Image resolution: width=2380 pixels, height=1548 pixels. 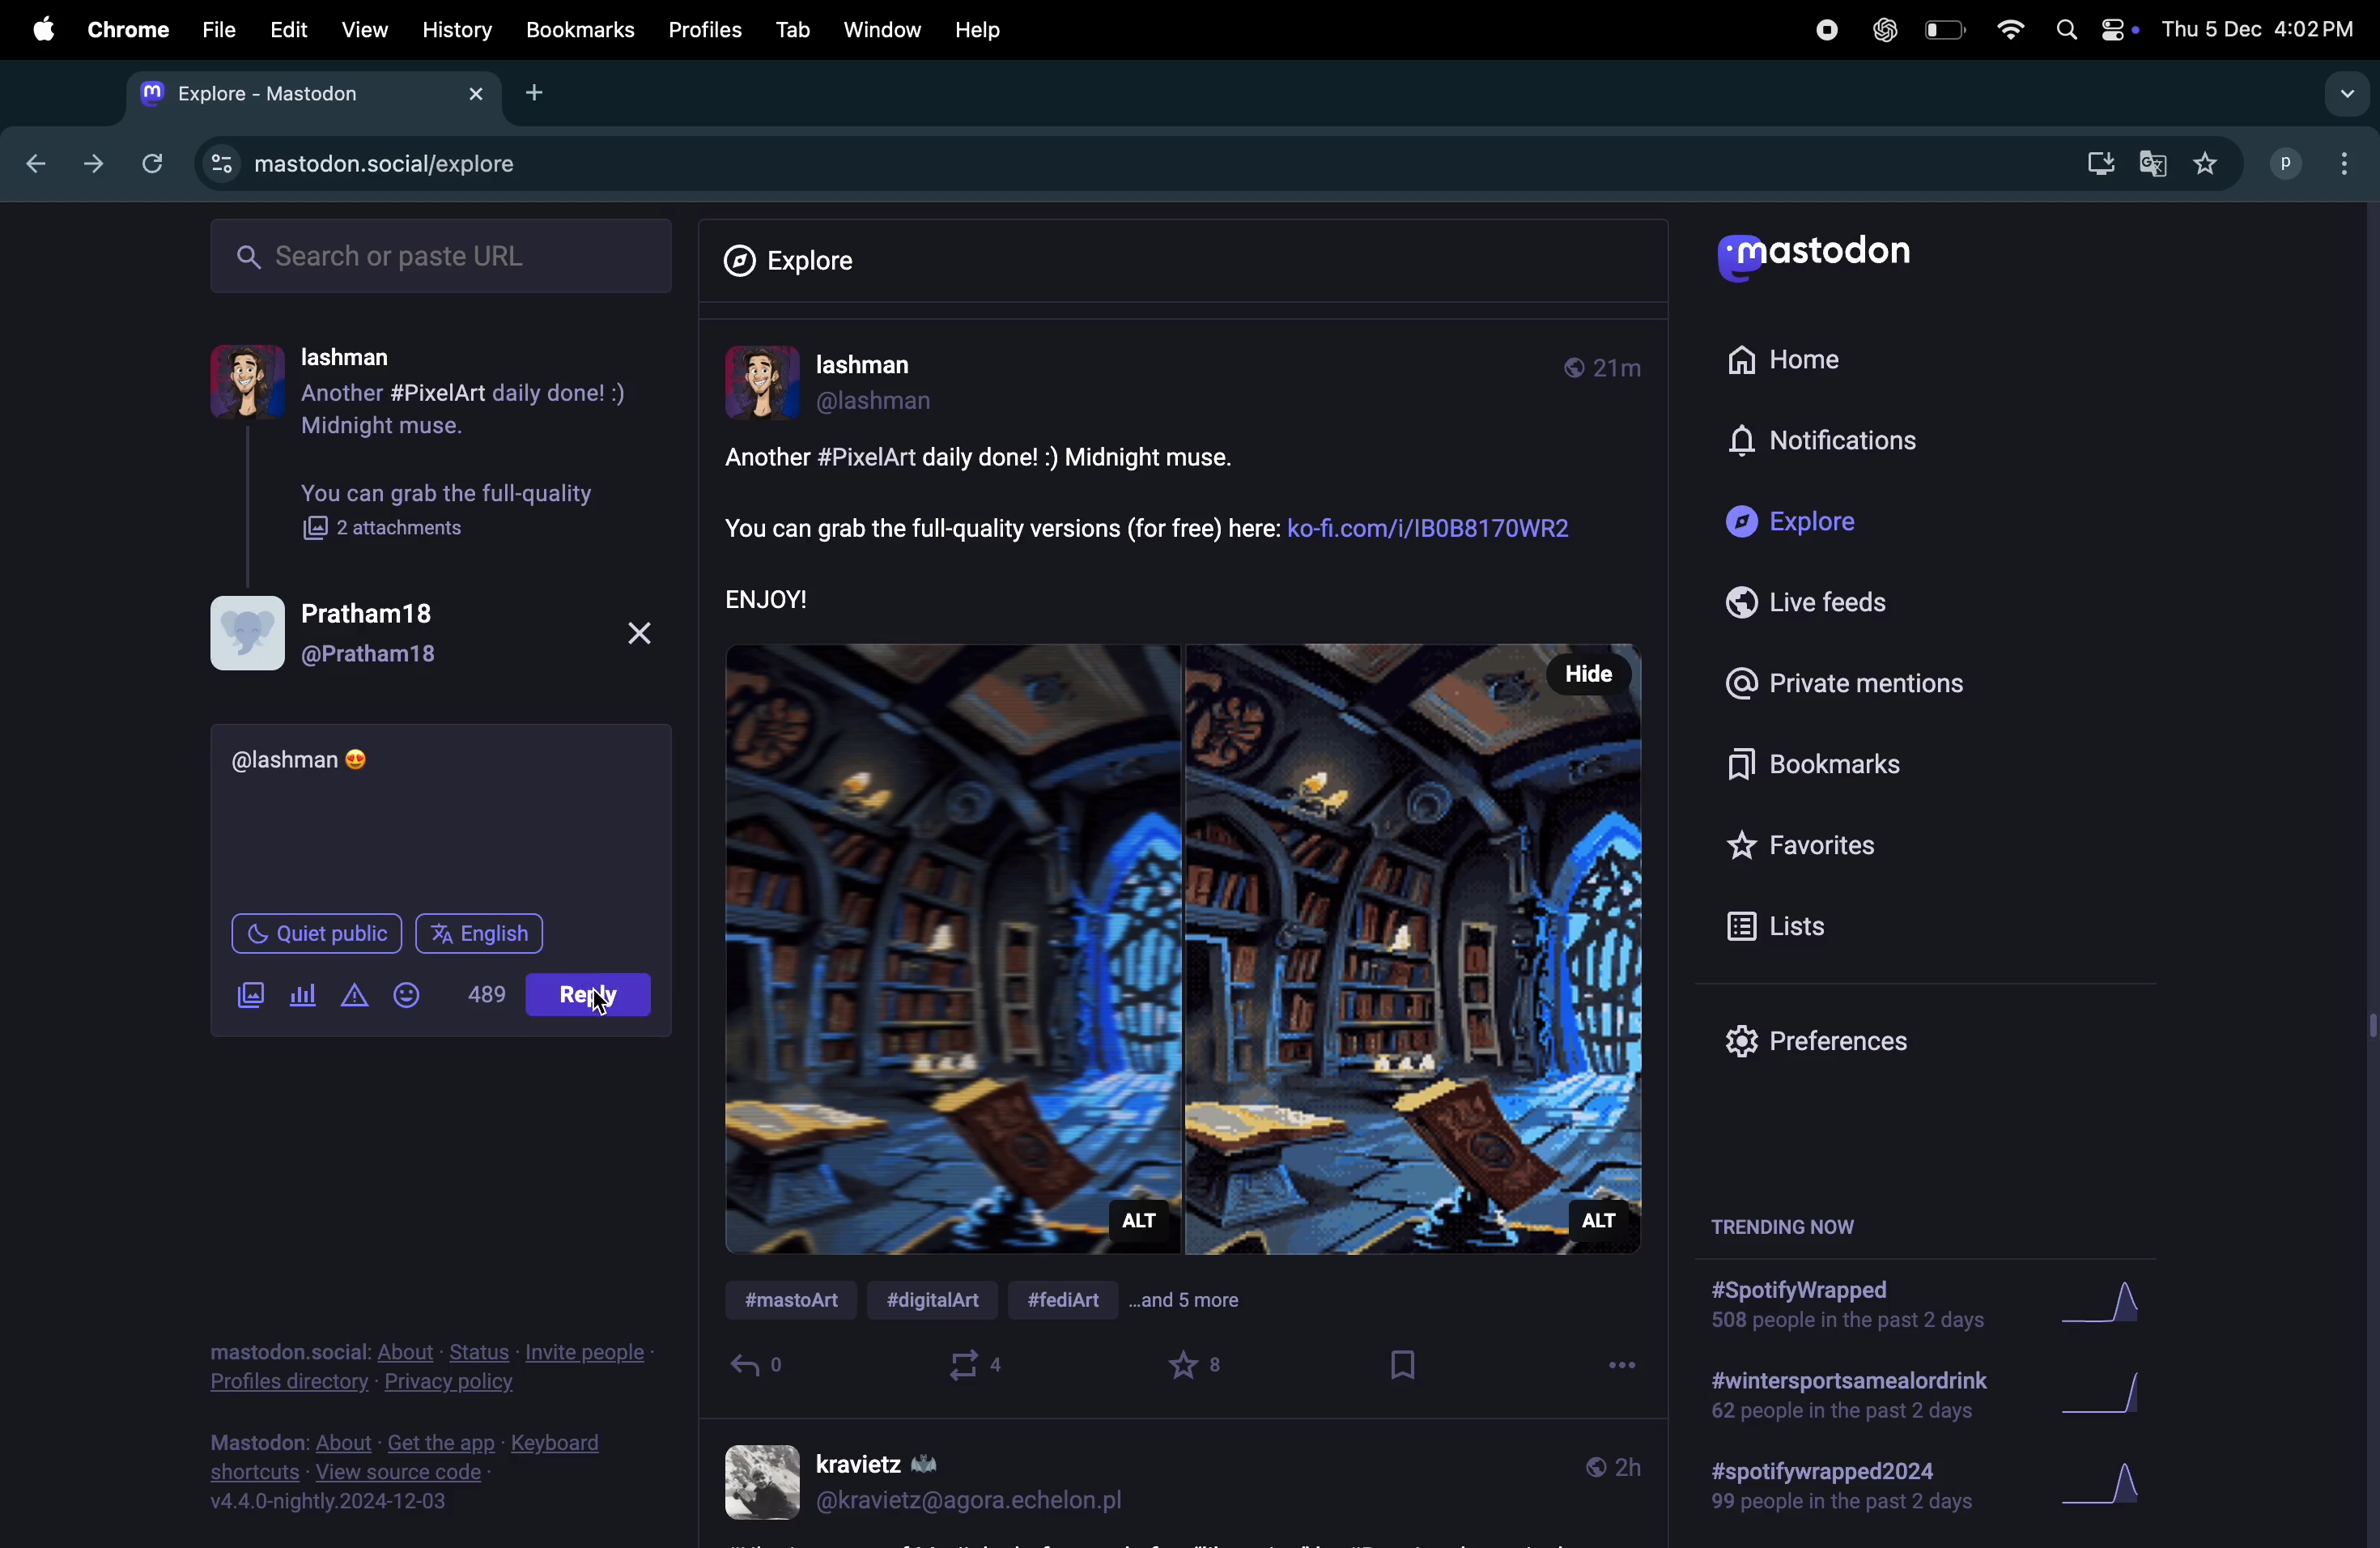 What do you see at coordinates (2319, 164) in the screenshot?
I see `profile ` at bounding box center [2319, 164].